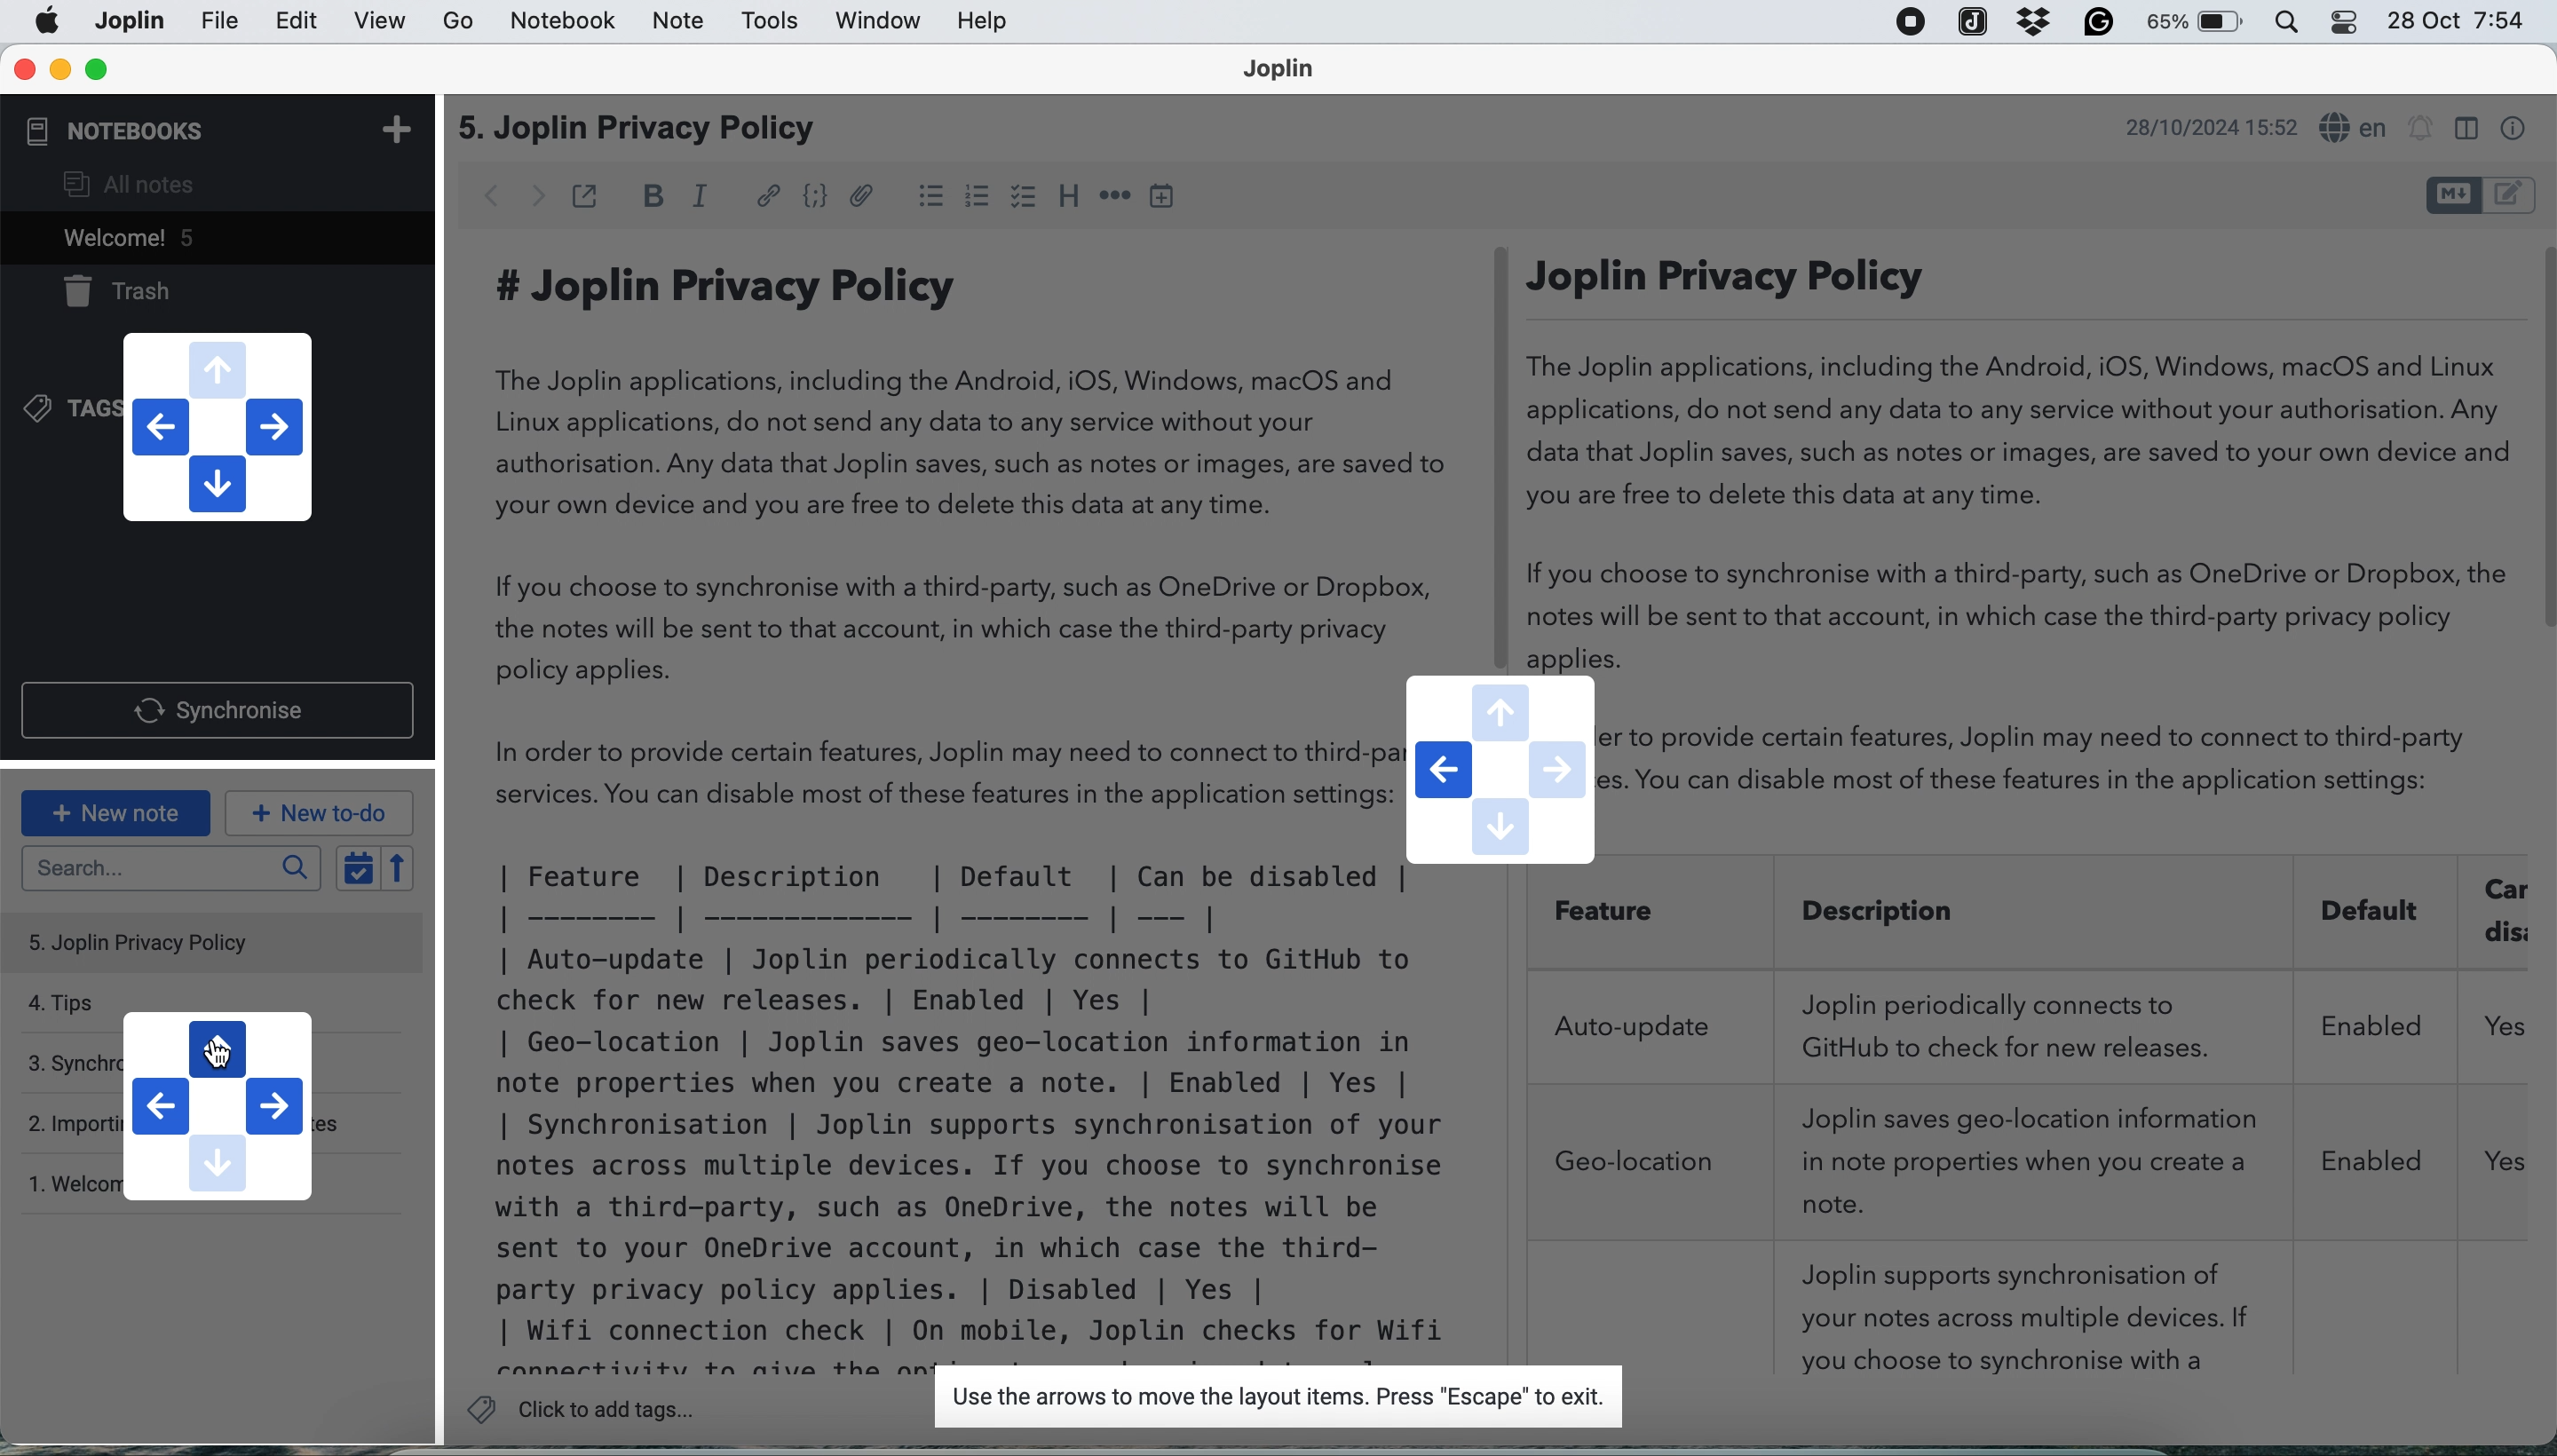 This screenshot has height=1456, width=2557. Describe the element at coordinates (97, 70) in the screenshot. I see `maximise` at that location.